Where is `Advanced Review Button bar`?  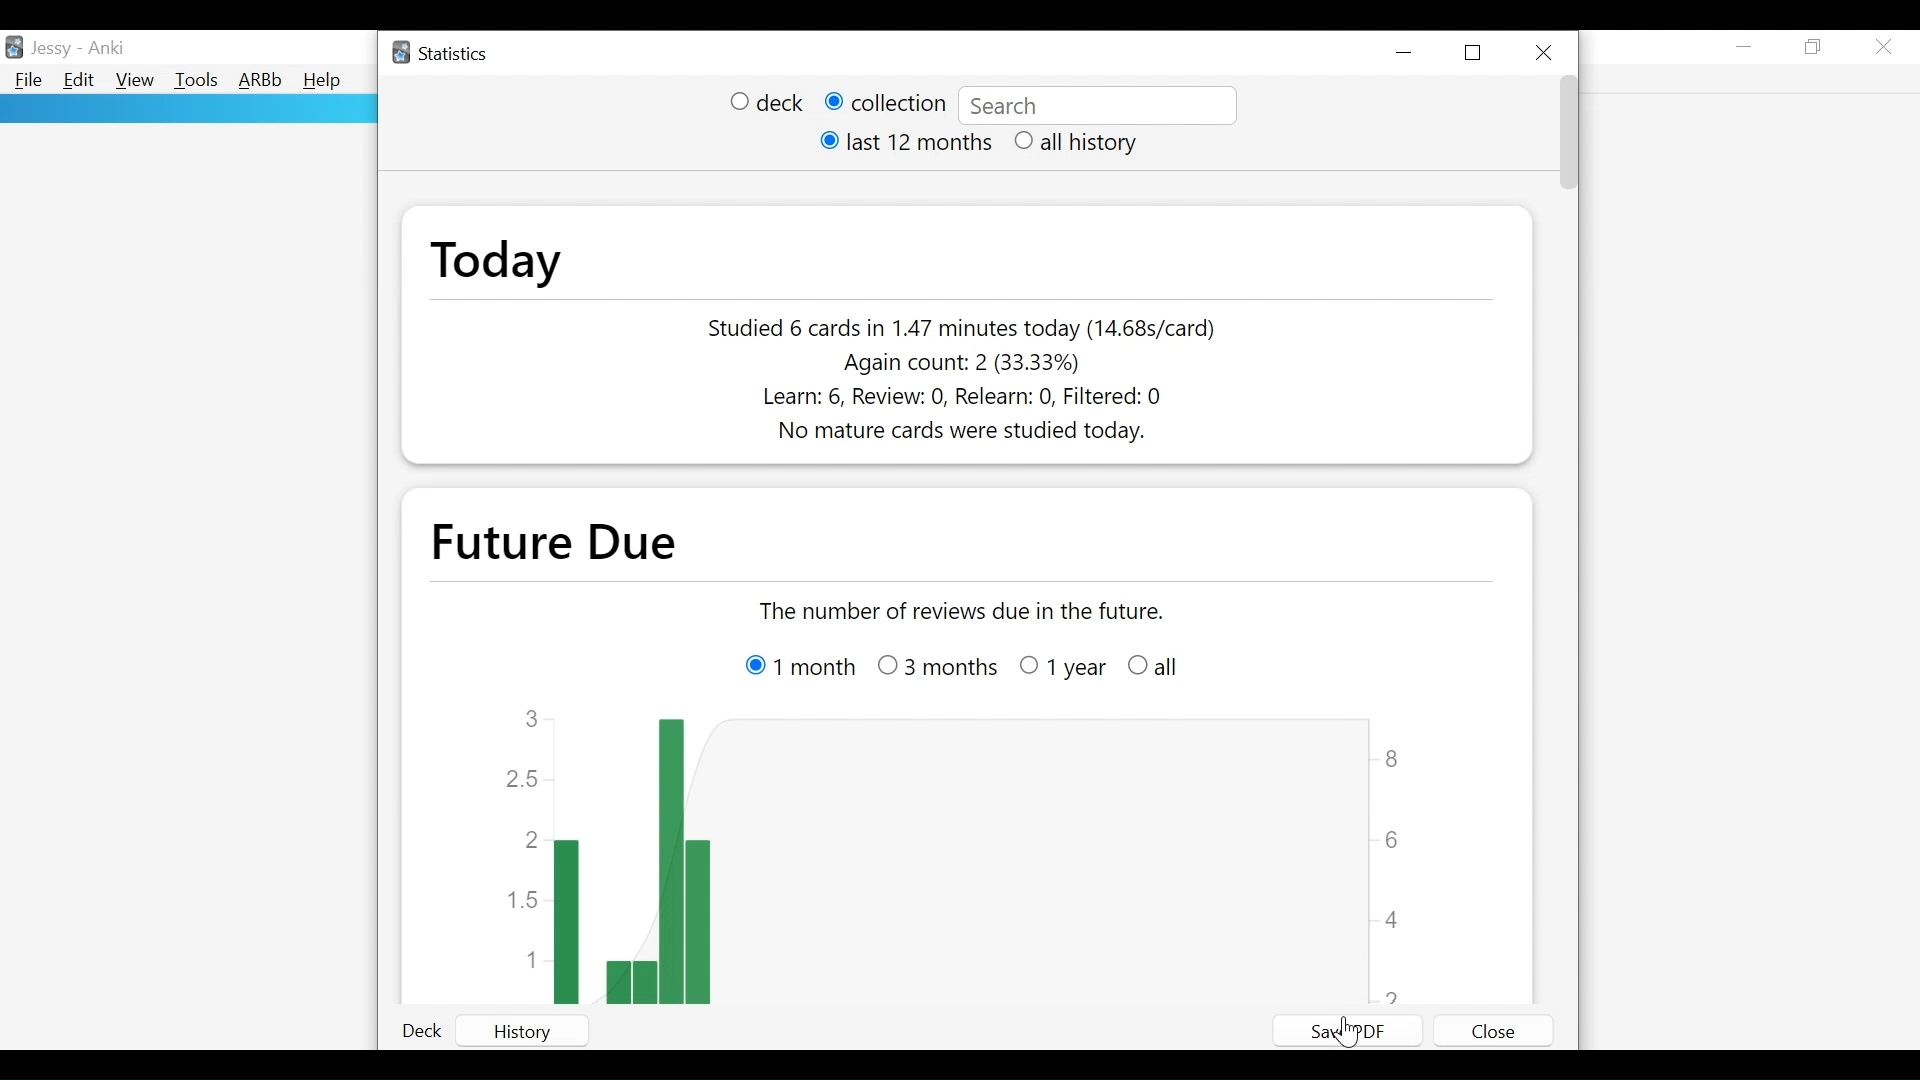 Advanced Review Button bar is located at coordinates (260, 81).